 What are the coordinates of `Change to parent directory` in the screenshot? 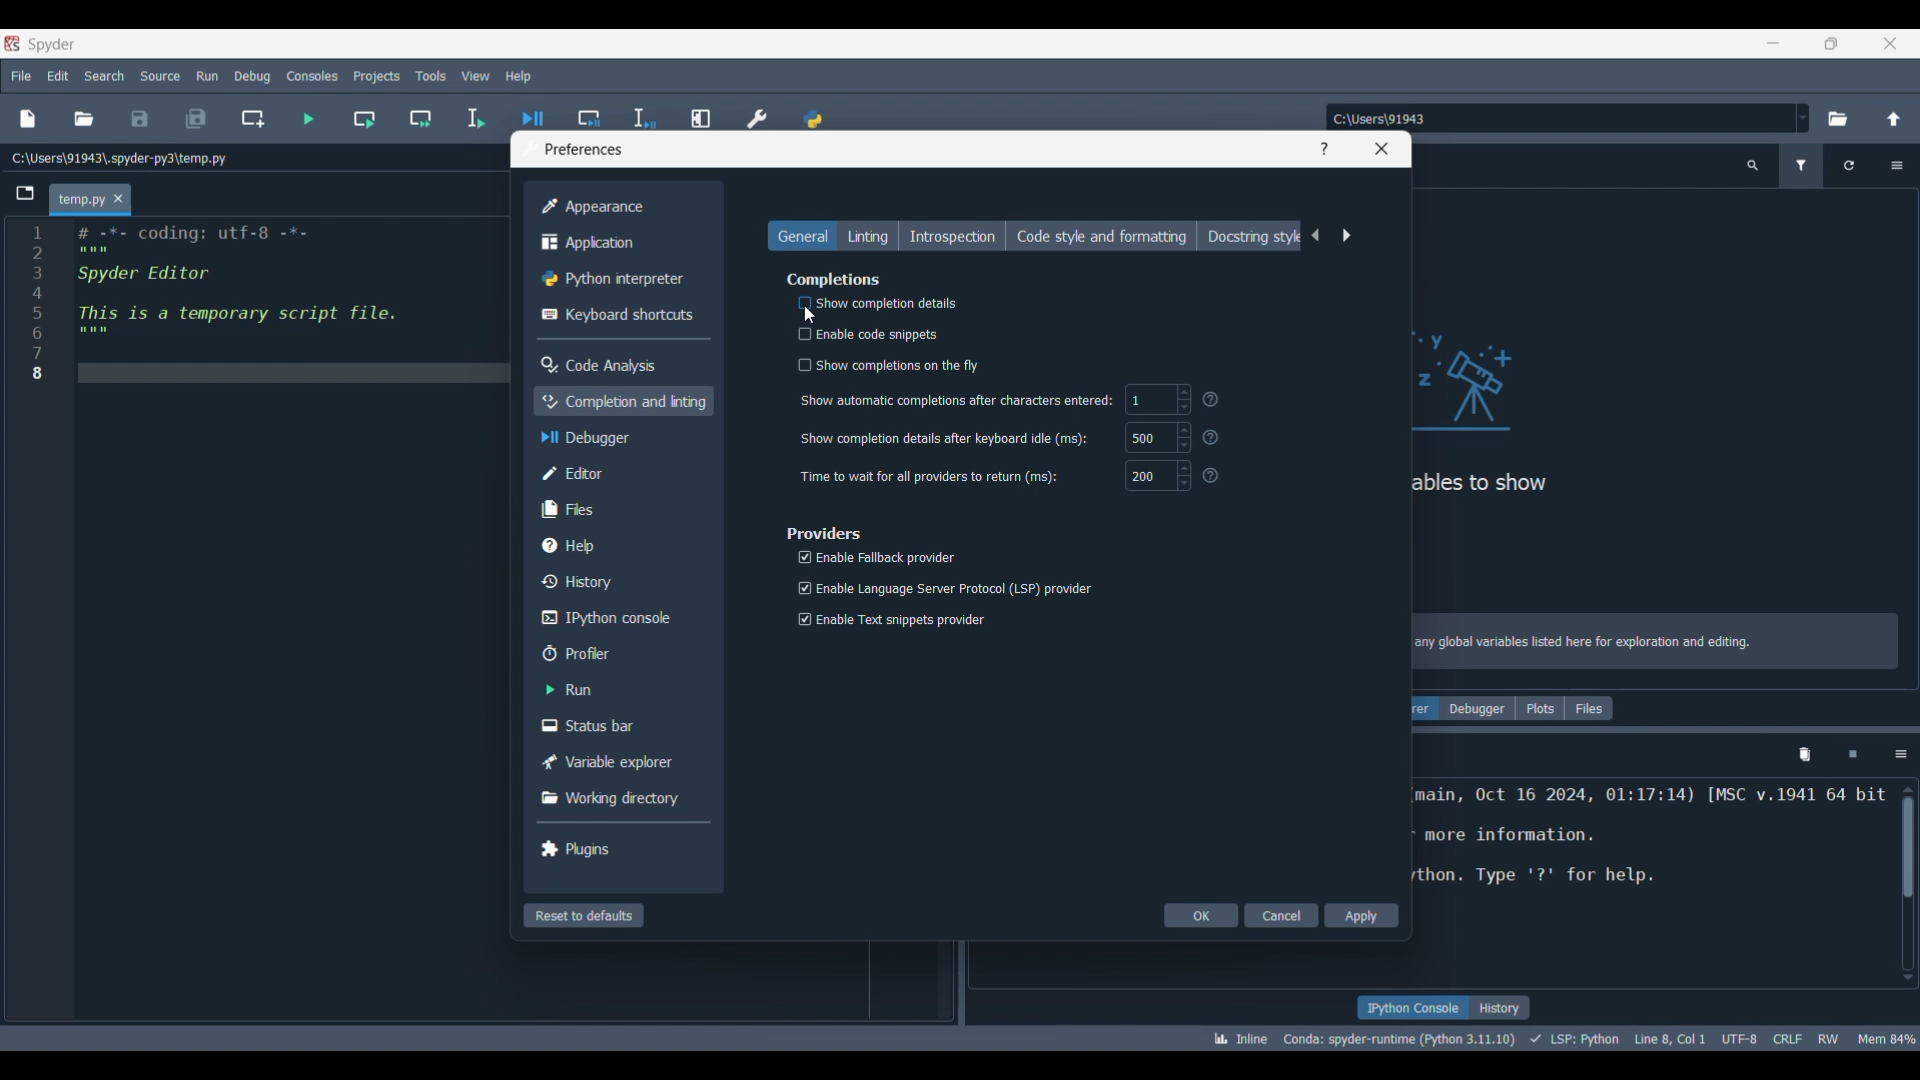 It's located at (1894, 119).